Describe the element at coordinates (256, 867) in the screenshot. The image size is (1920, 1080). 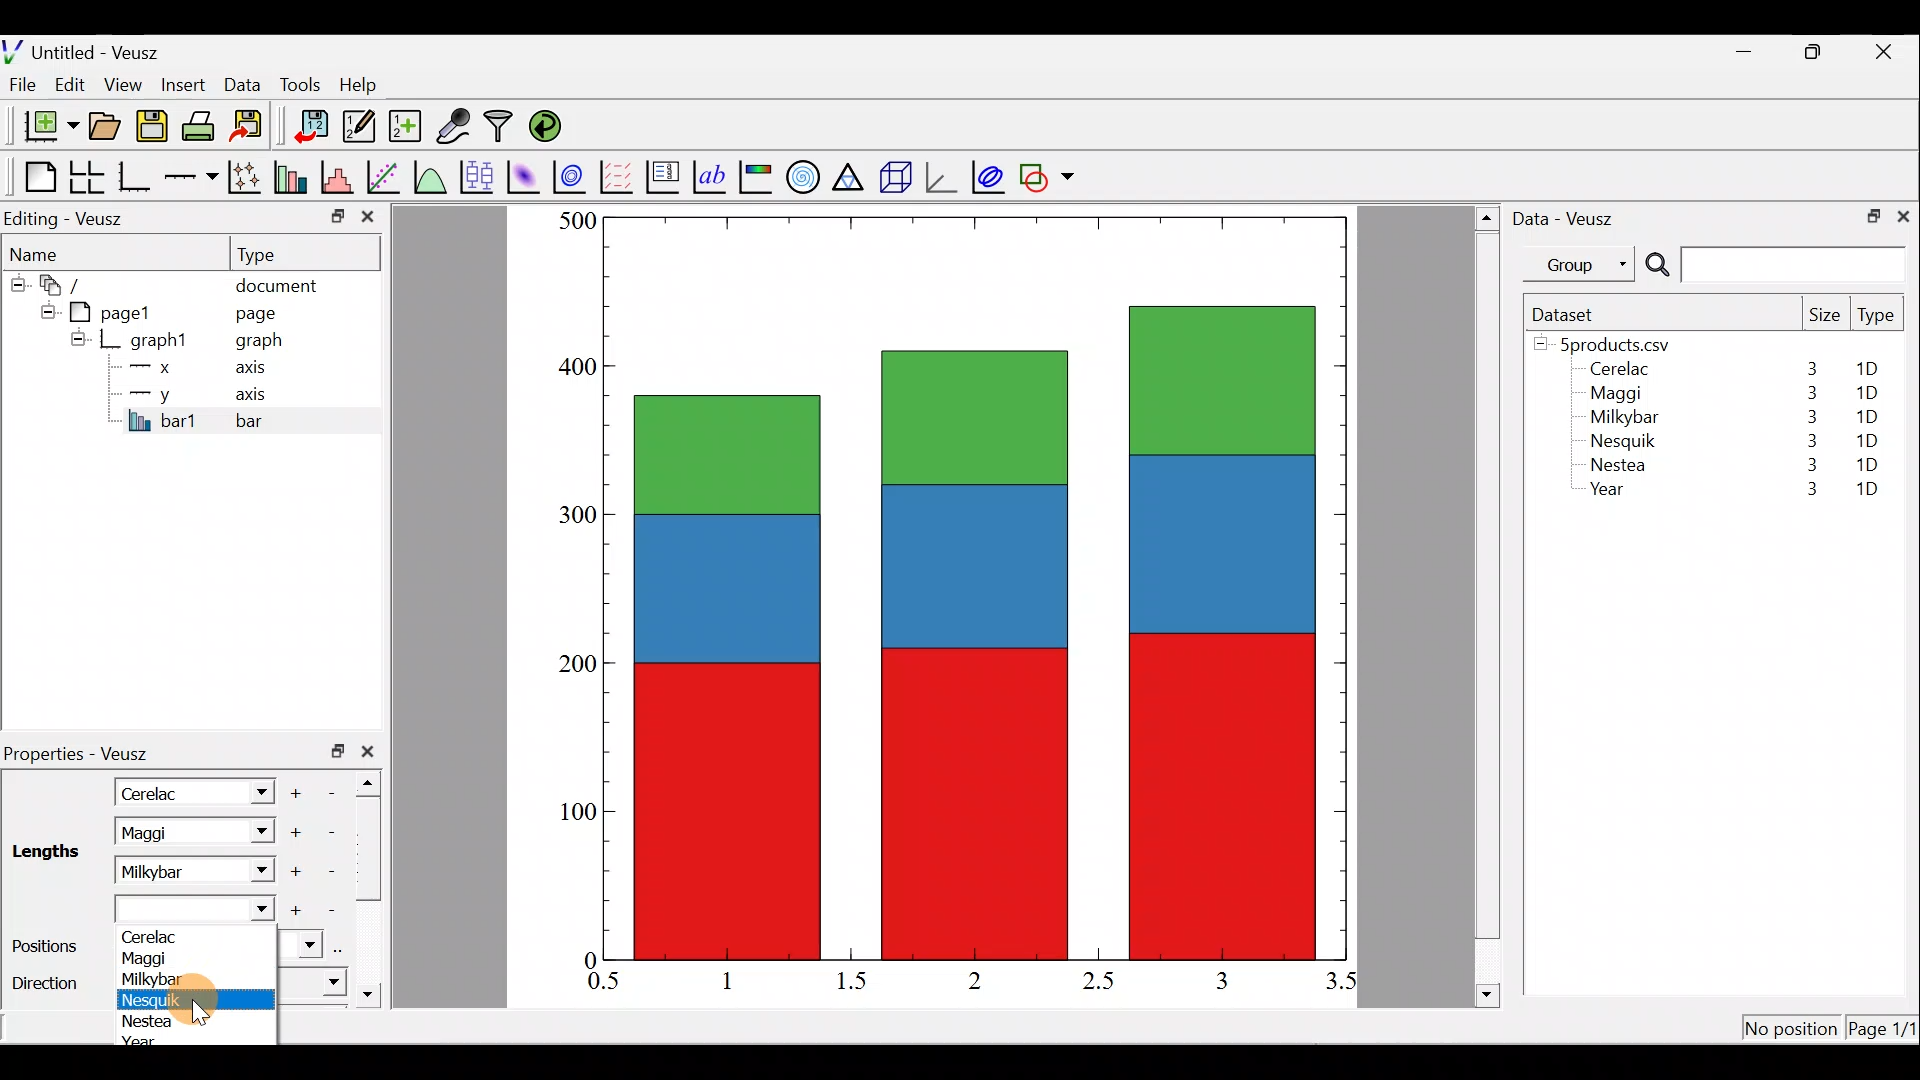
I see `Length dropdown` at that location.